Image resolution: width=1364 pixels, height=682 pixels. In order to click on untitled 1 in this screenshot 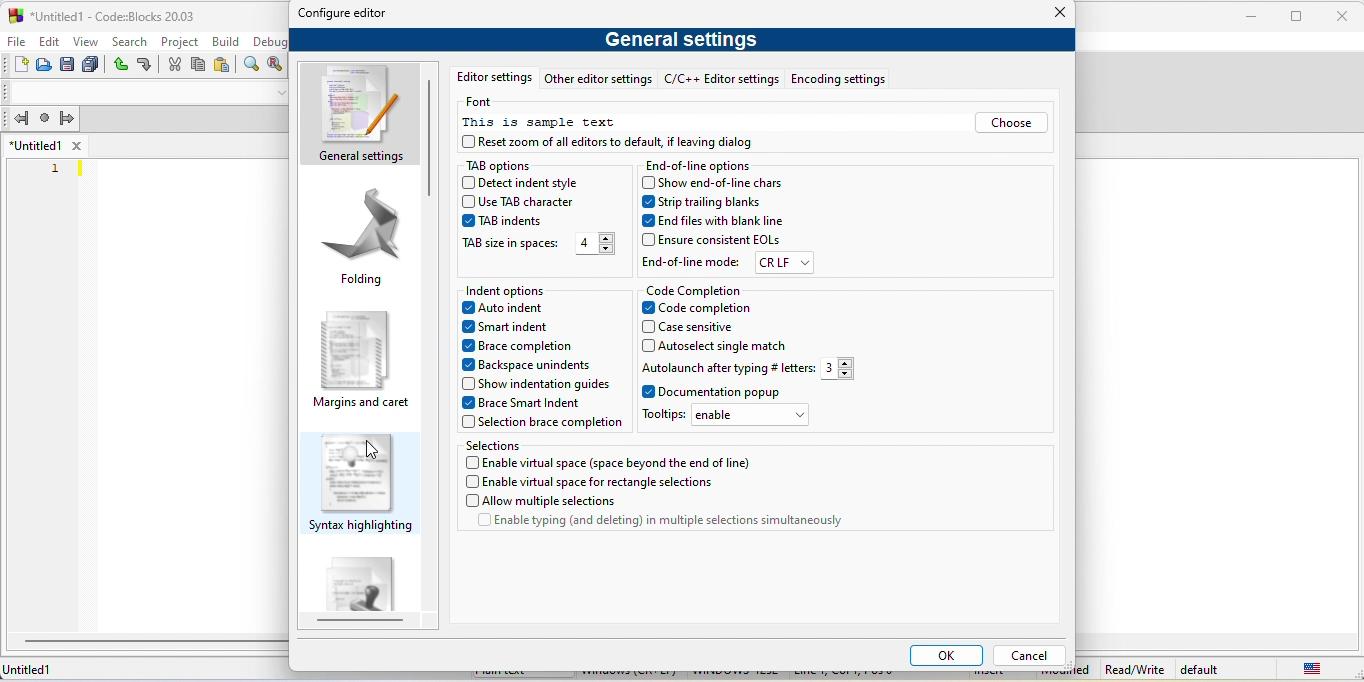, I will do `click(35, 145)`.